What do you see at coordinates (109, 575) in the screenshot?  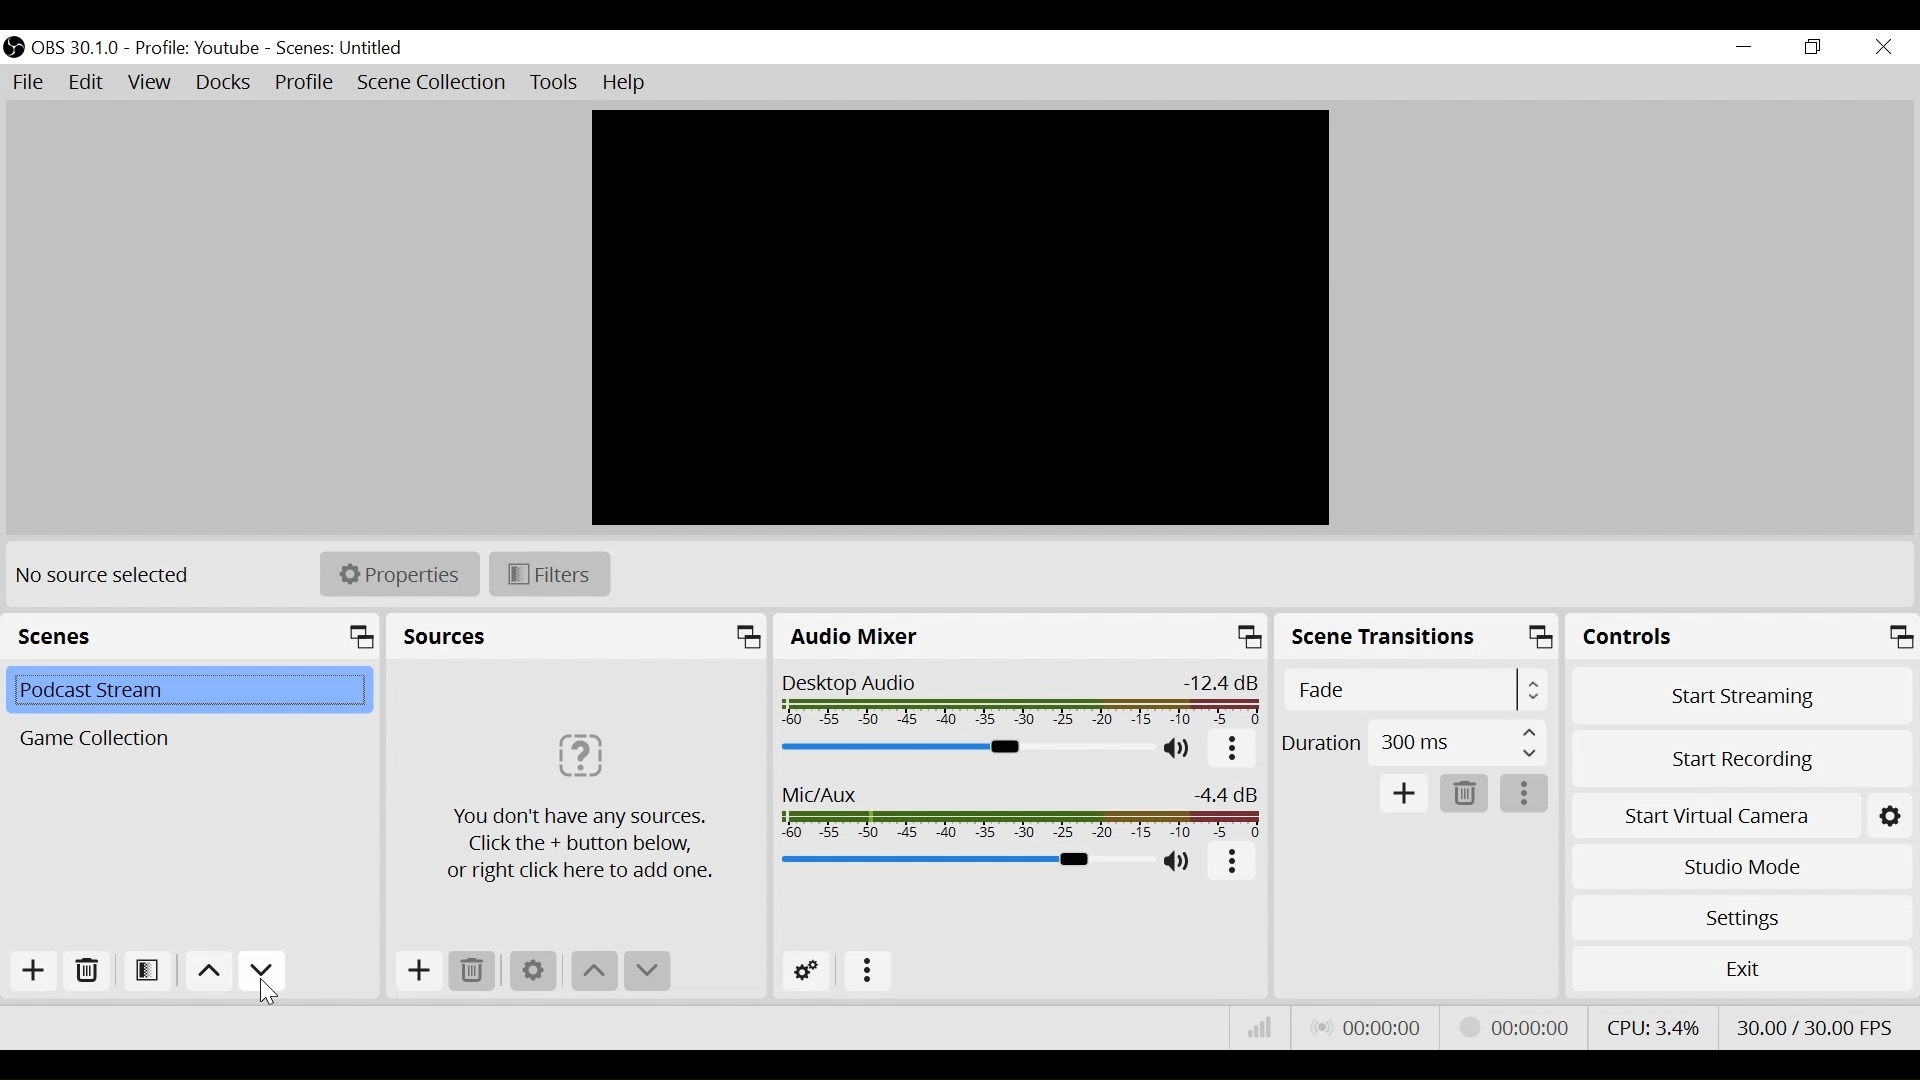 I see `No source selected` at bounding box center [109, 575].